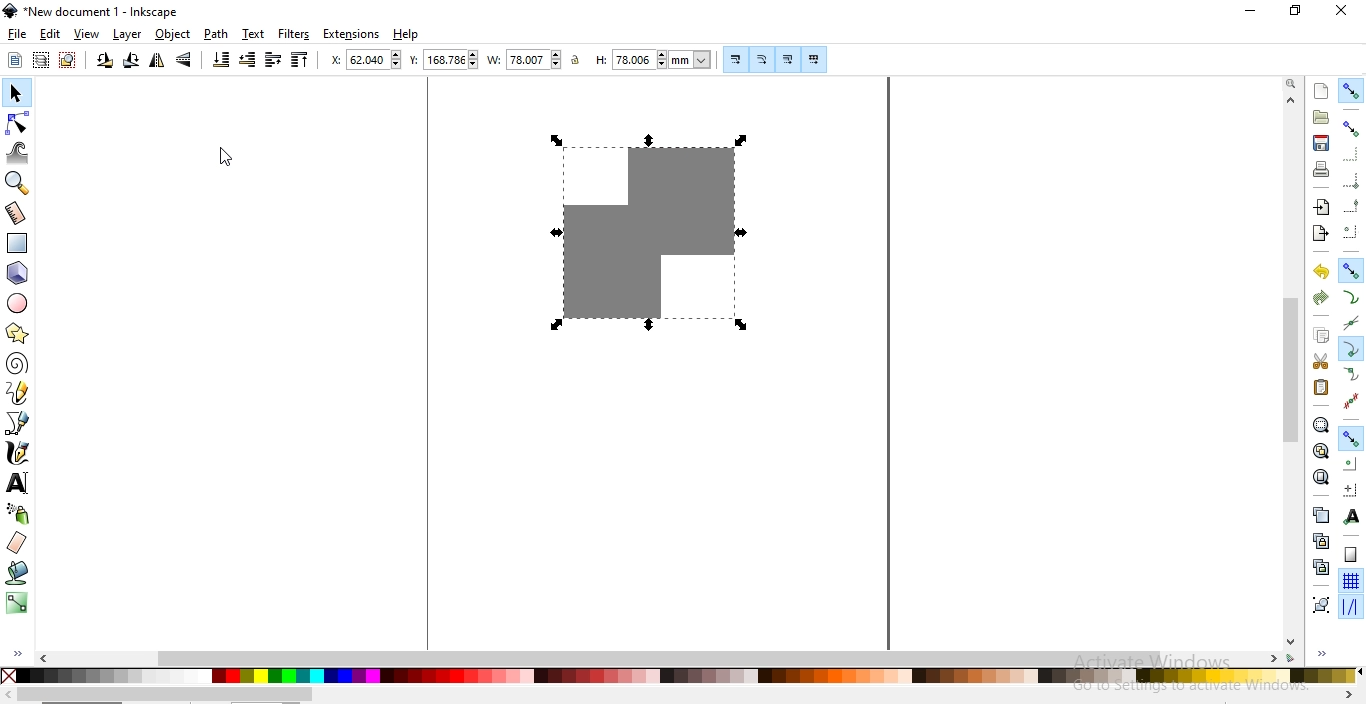  What do you see at coordinates (49, 34) in the screenshot?
I see `edit` at bounding box center [49, 34].